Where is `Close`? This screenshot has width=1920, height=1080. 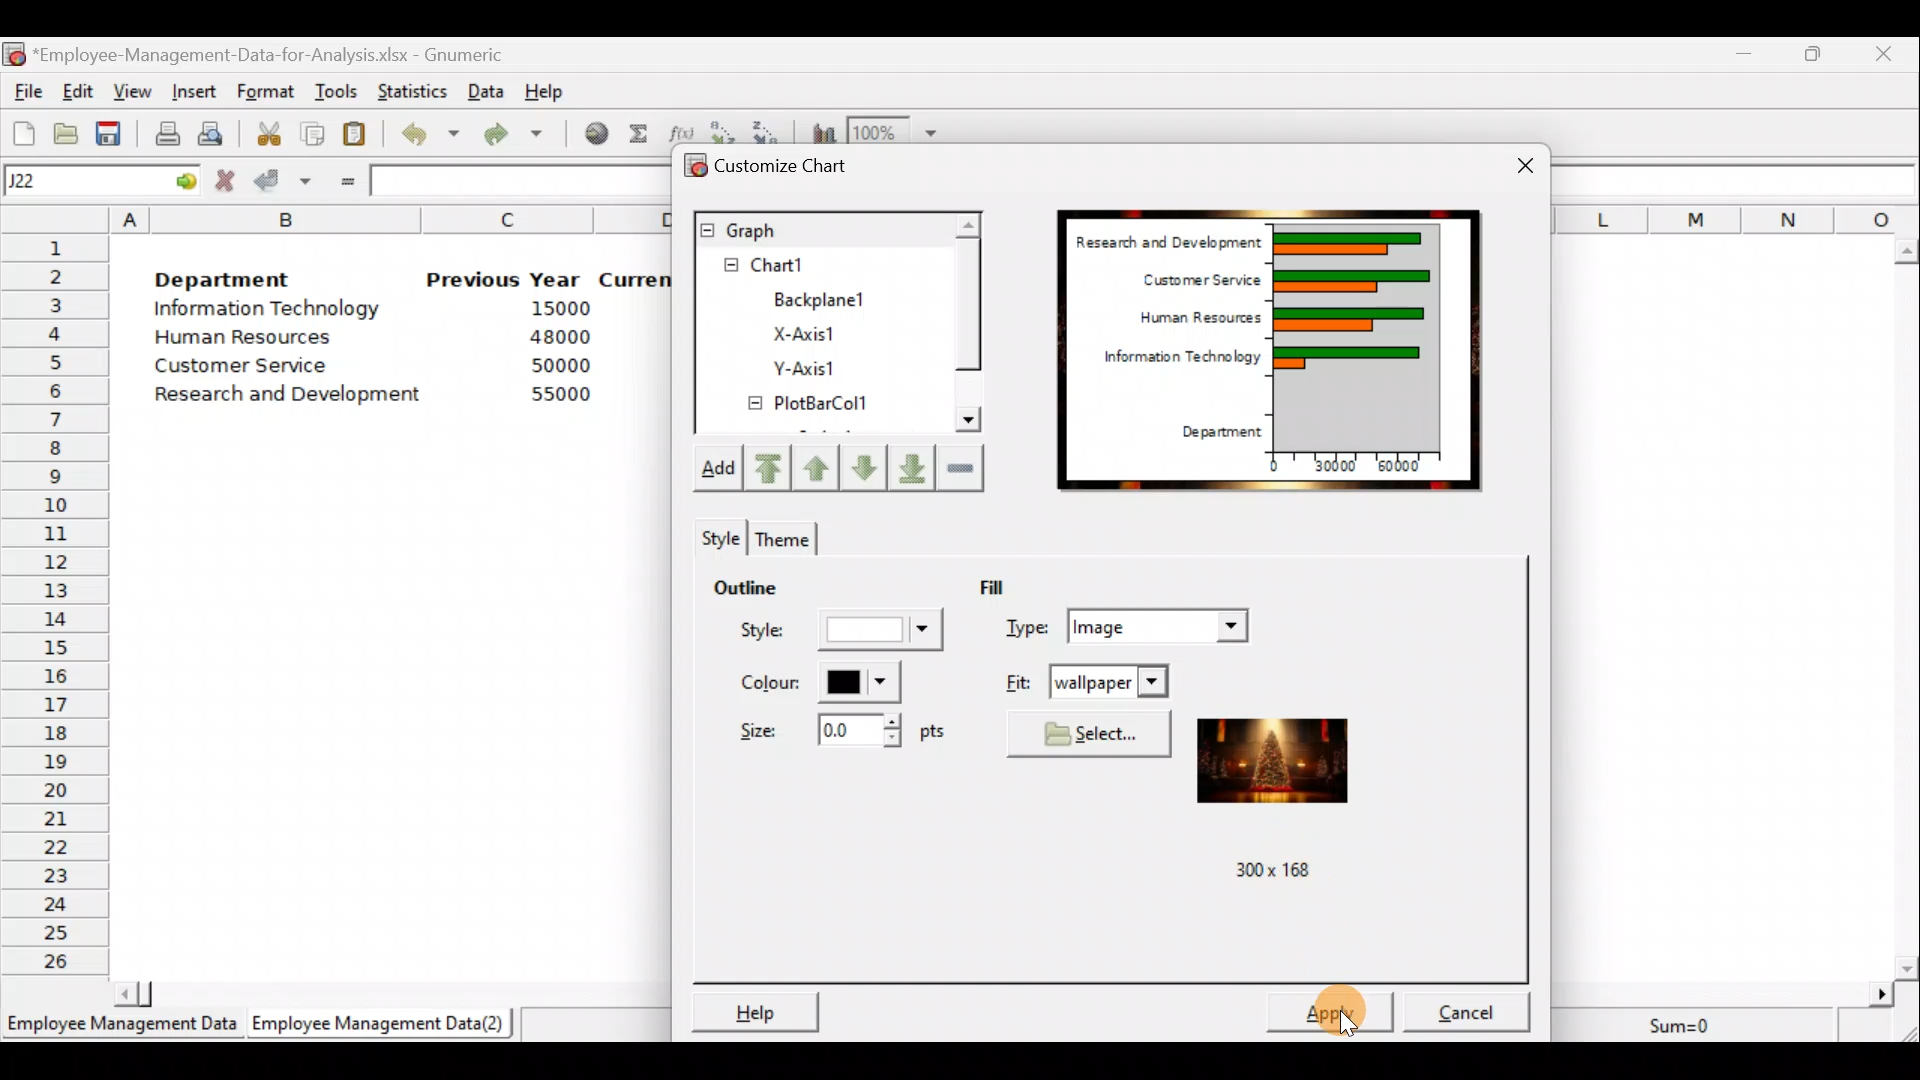 Close is located at coordinates (1888, 53).